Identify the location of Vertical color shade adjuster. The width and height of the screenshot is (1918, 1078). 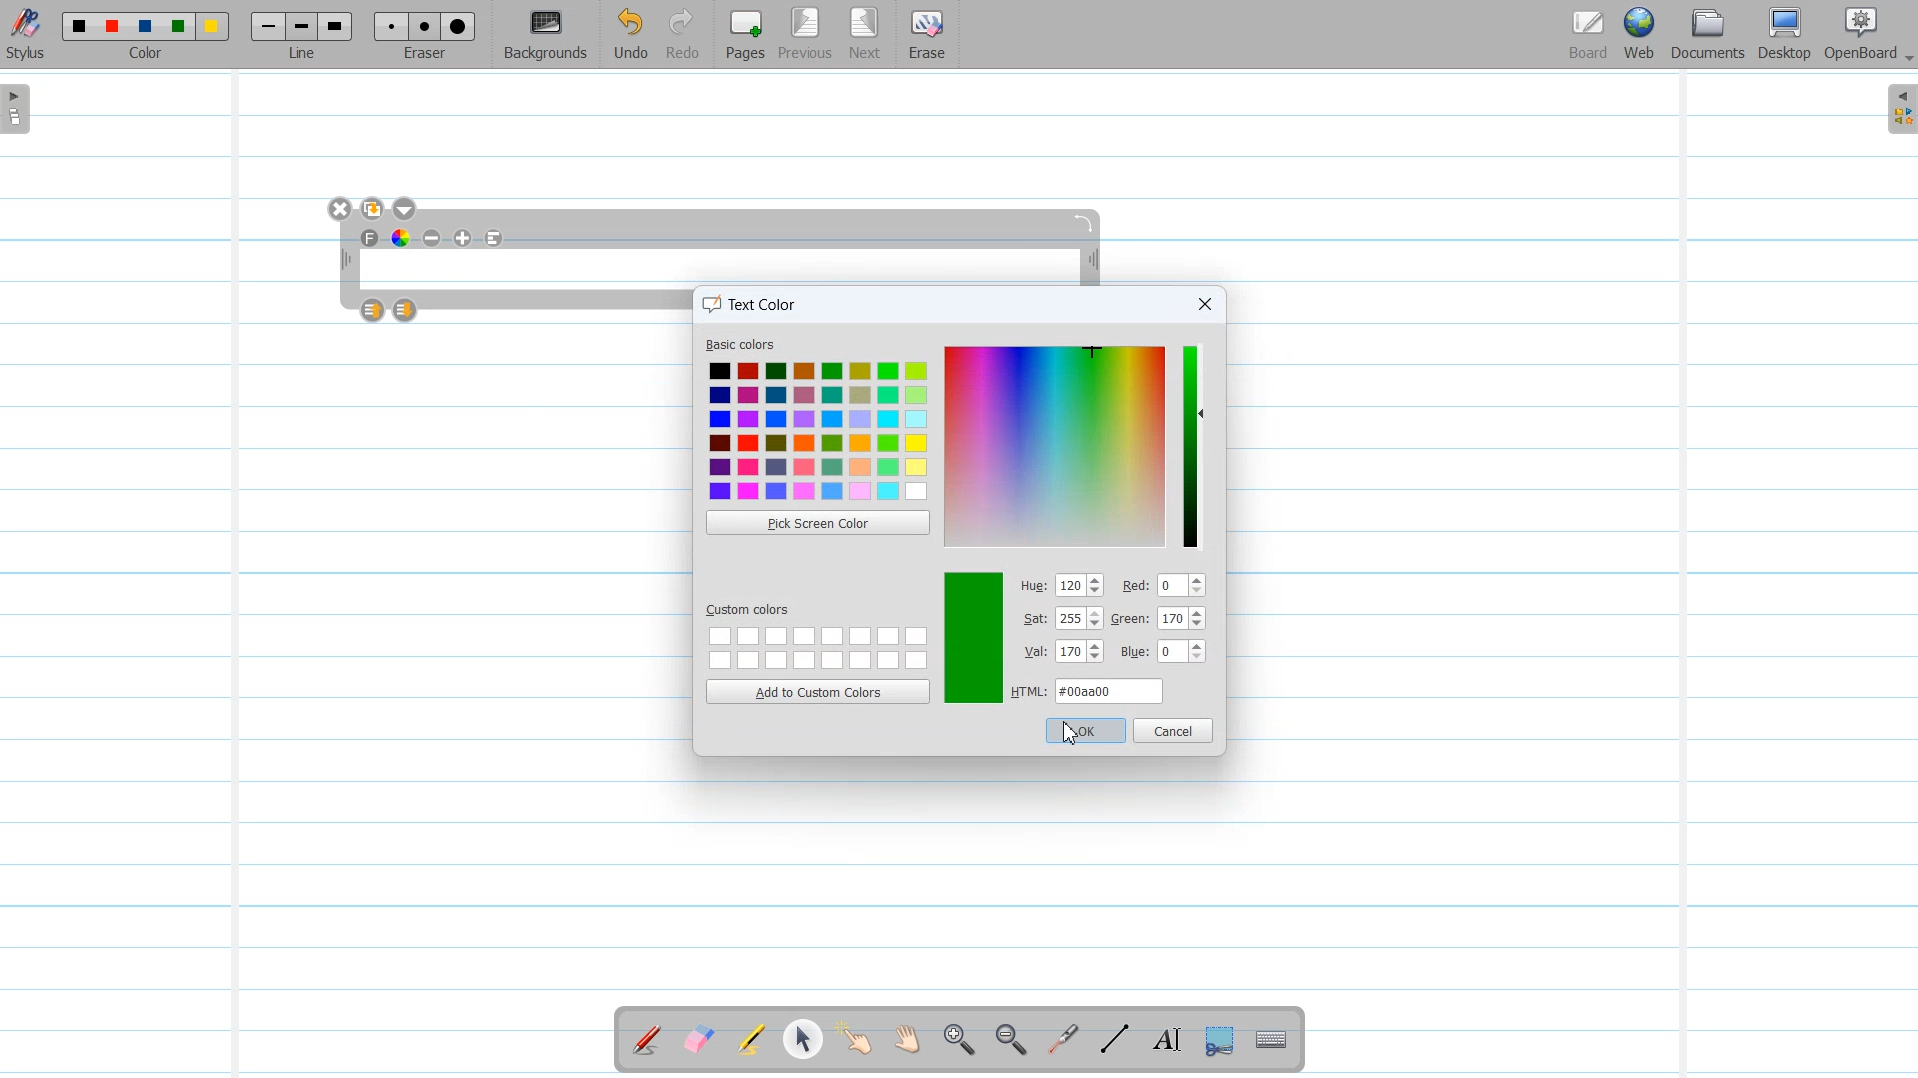
(1192, 446).